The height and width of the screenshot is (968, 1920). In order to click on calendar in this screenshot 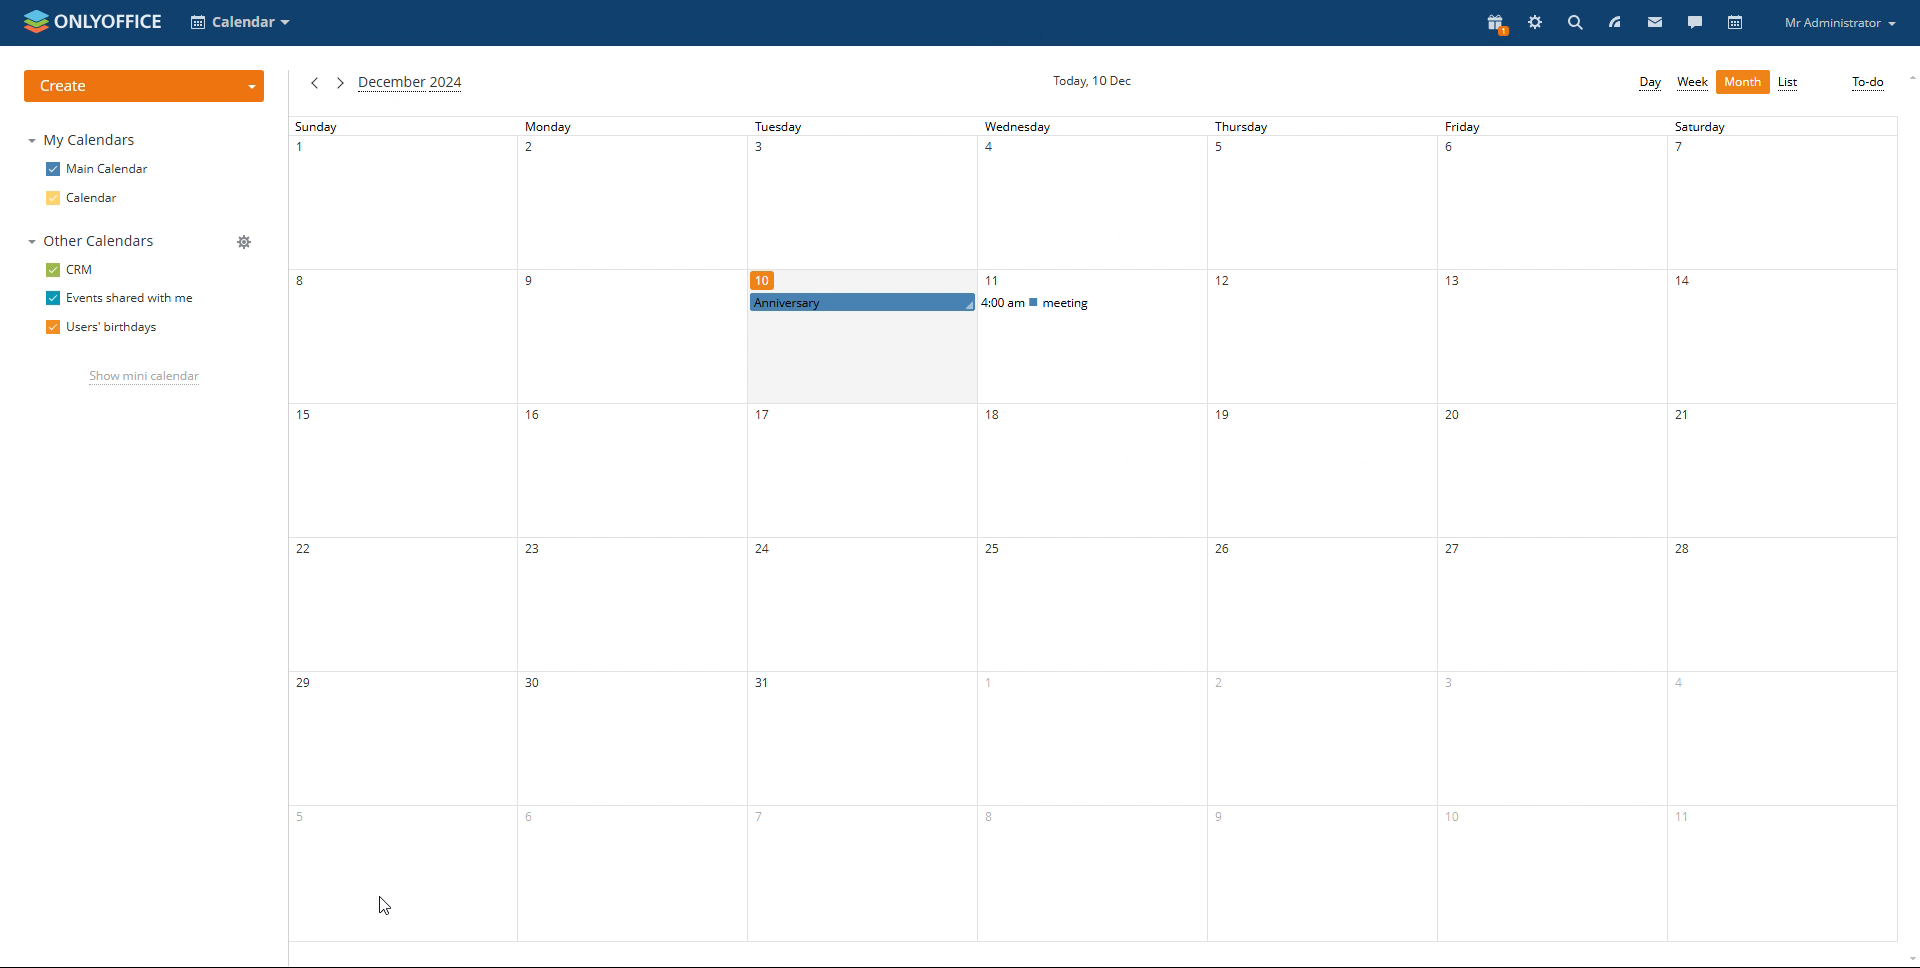, I will do `click(1735, 23)`.